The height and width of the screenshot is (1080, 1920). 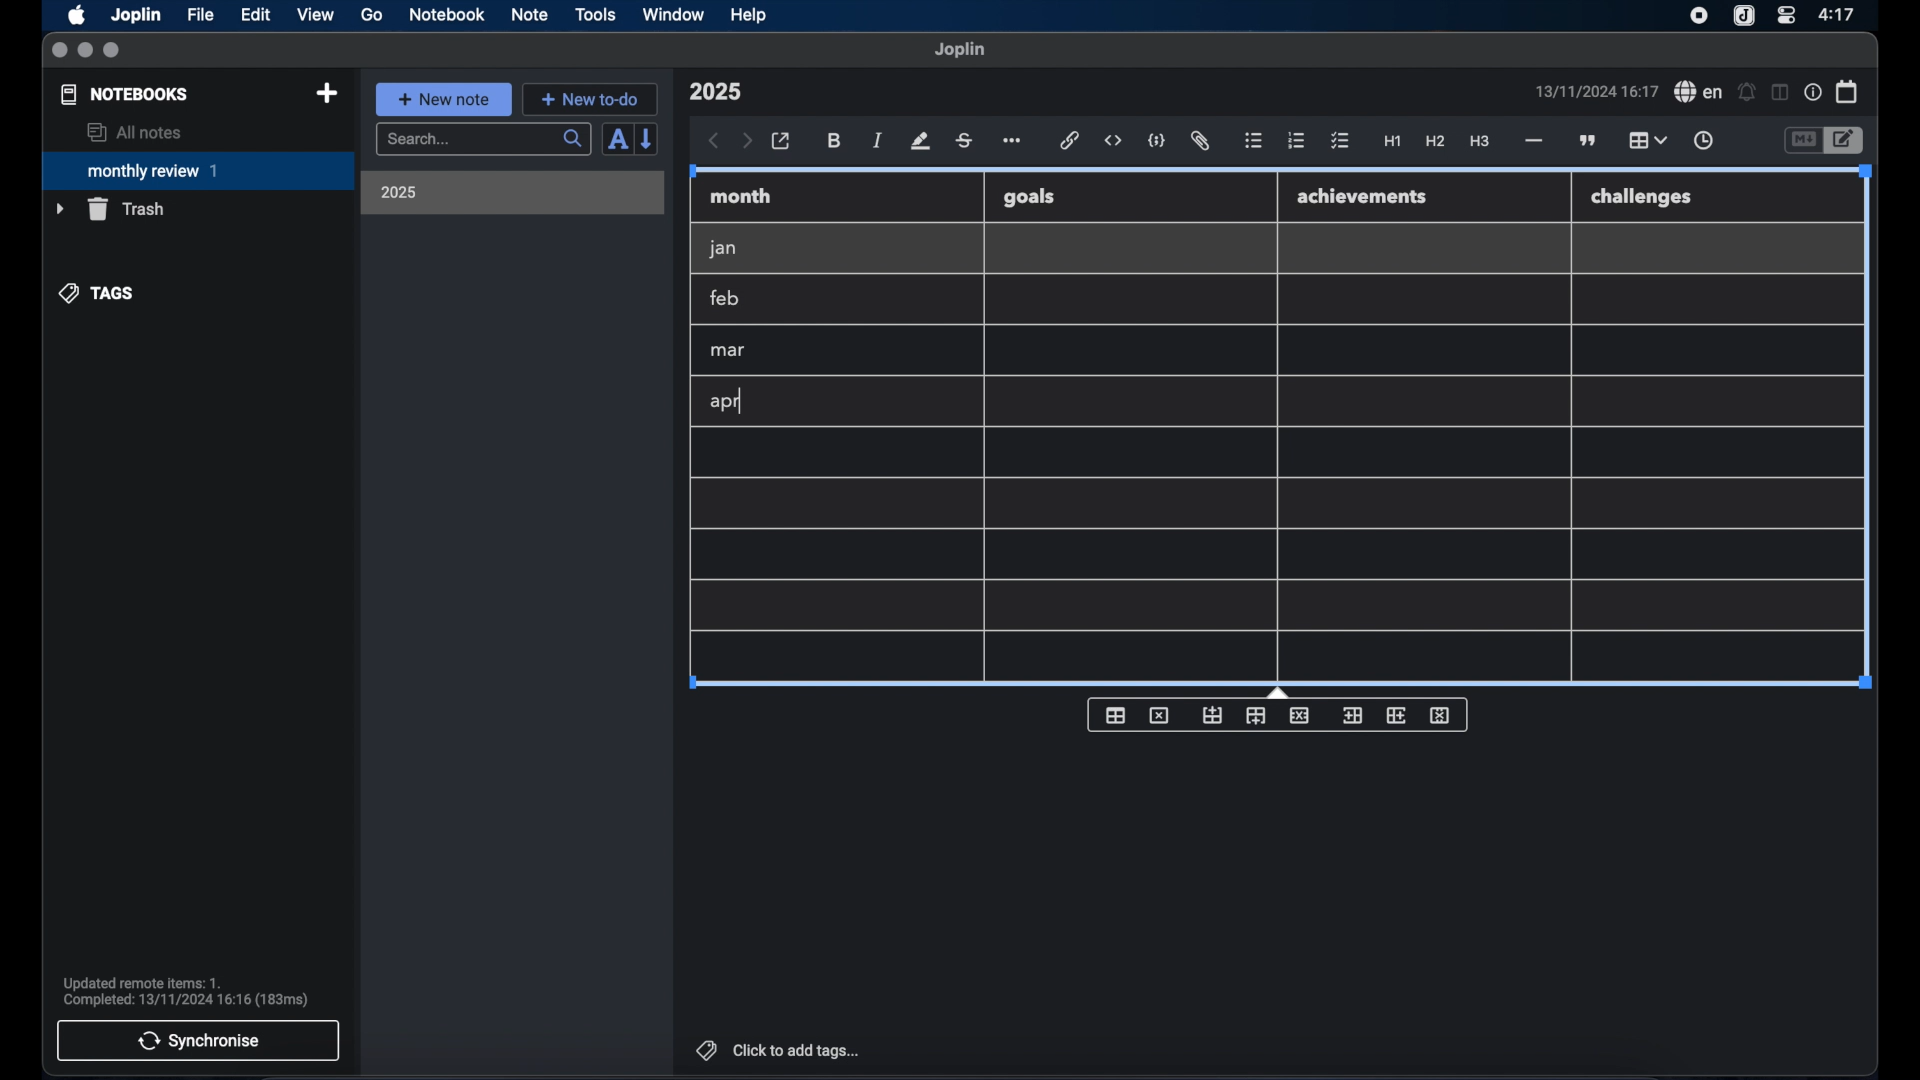 What do you see at coordinates (186, 992) in the screenshot?
I see `sync notification` at bounding box center [186, 992].